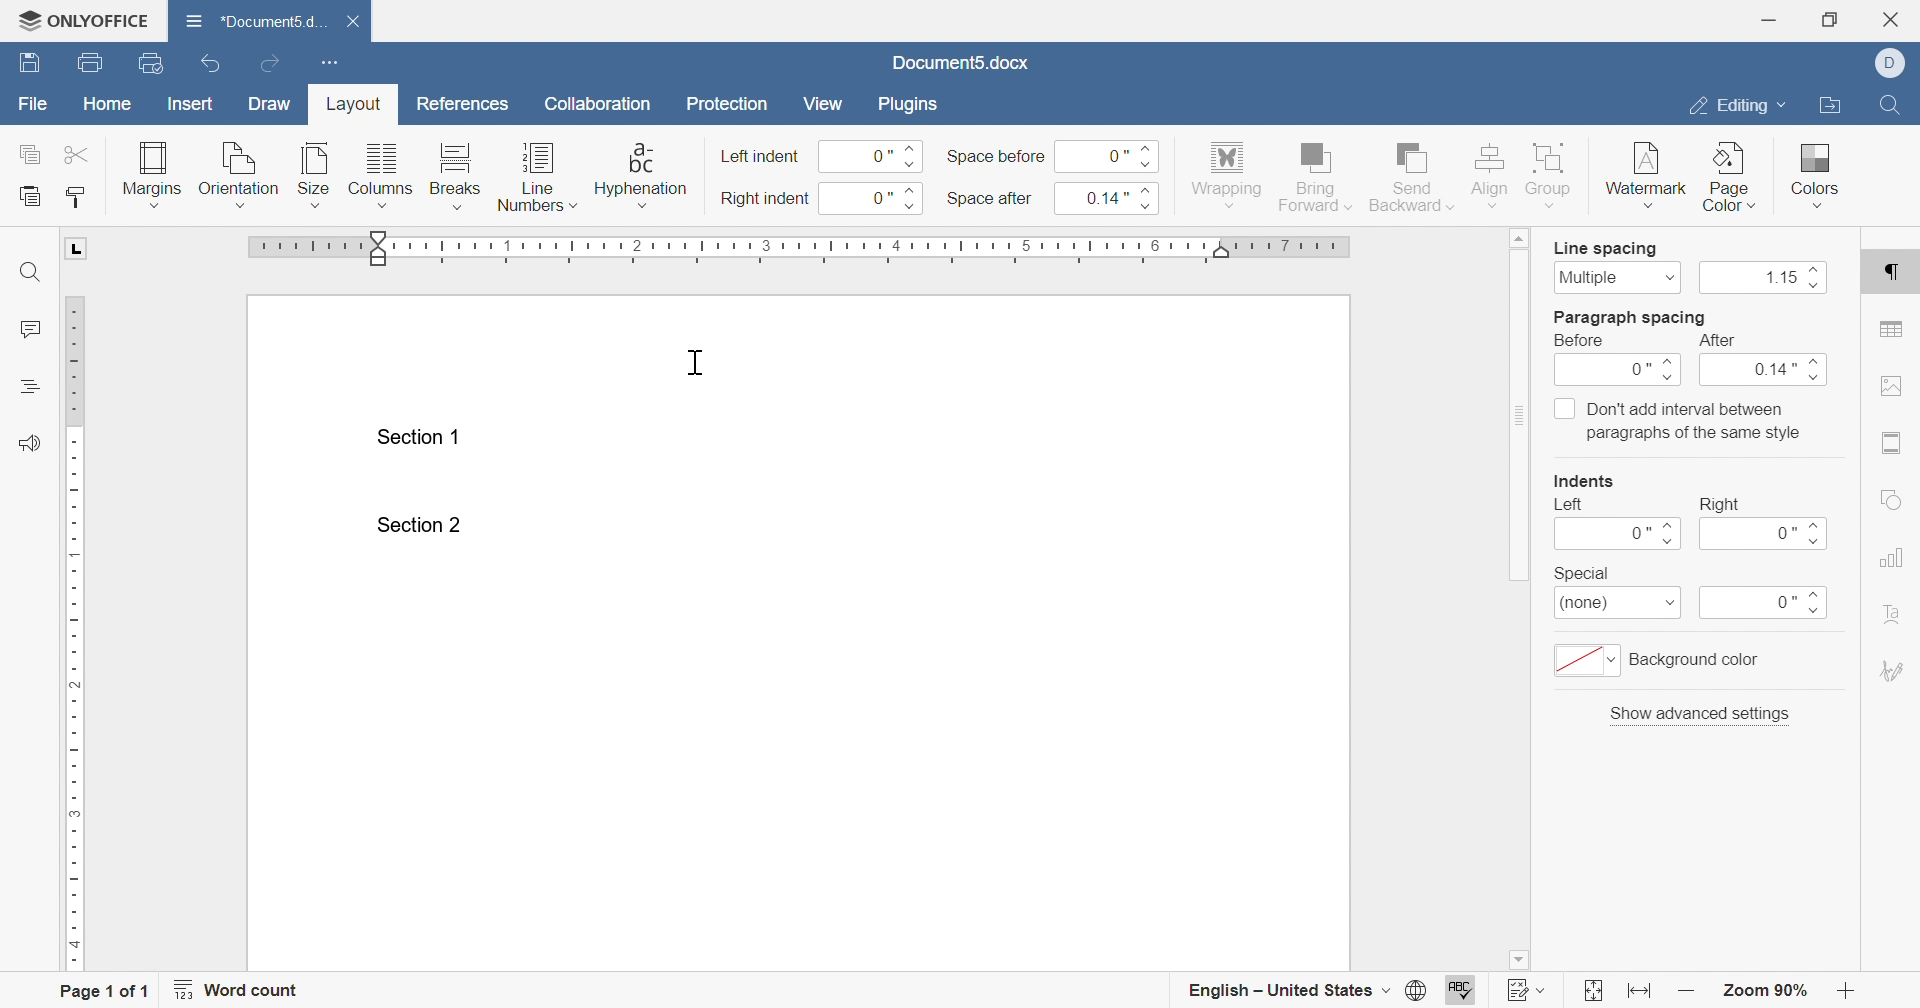 Image resolution: width=1920 pixels, height=1008 pixels. I want to click on paste, so click(30, 194).